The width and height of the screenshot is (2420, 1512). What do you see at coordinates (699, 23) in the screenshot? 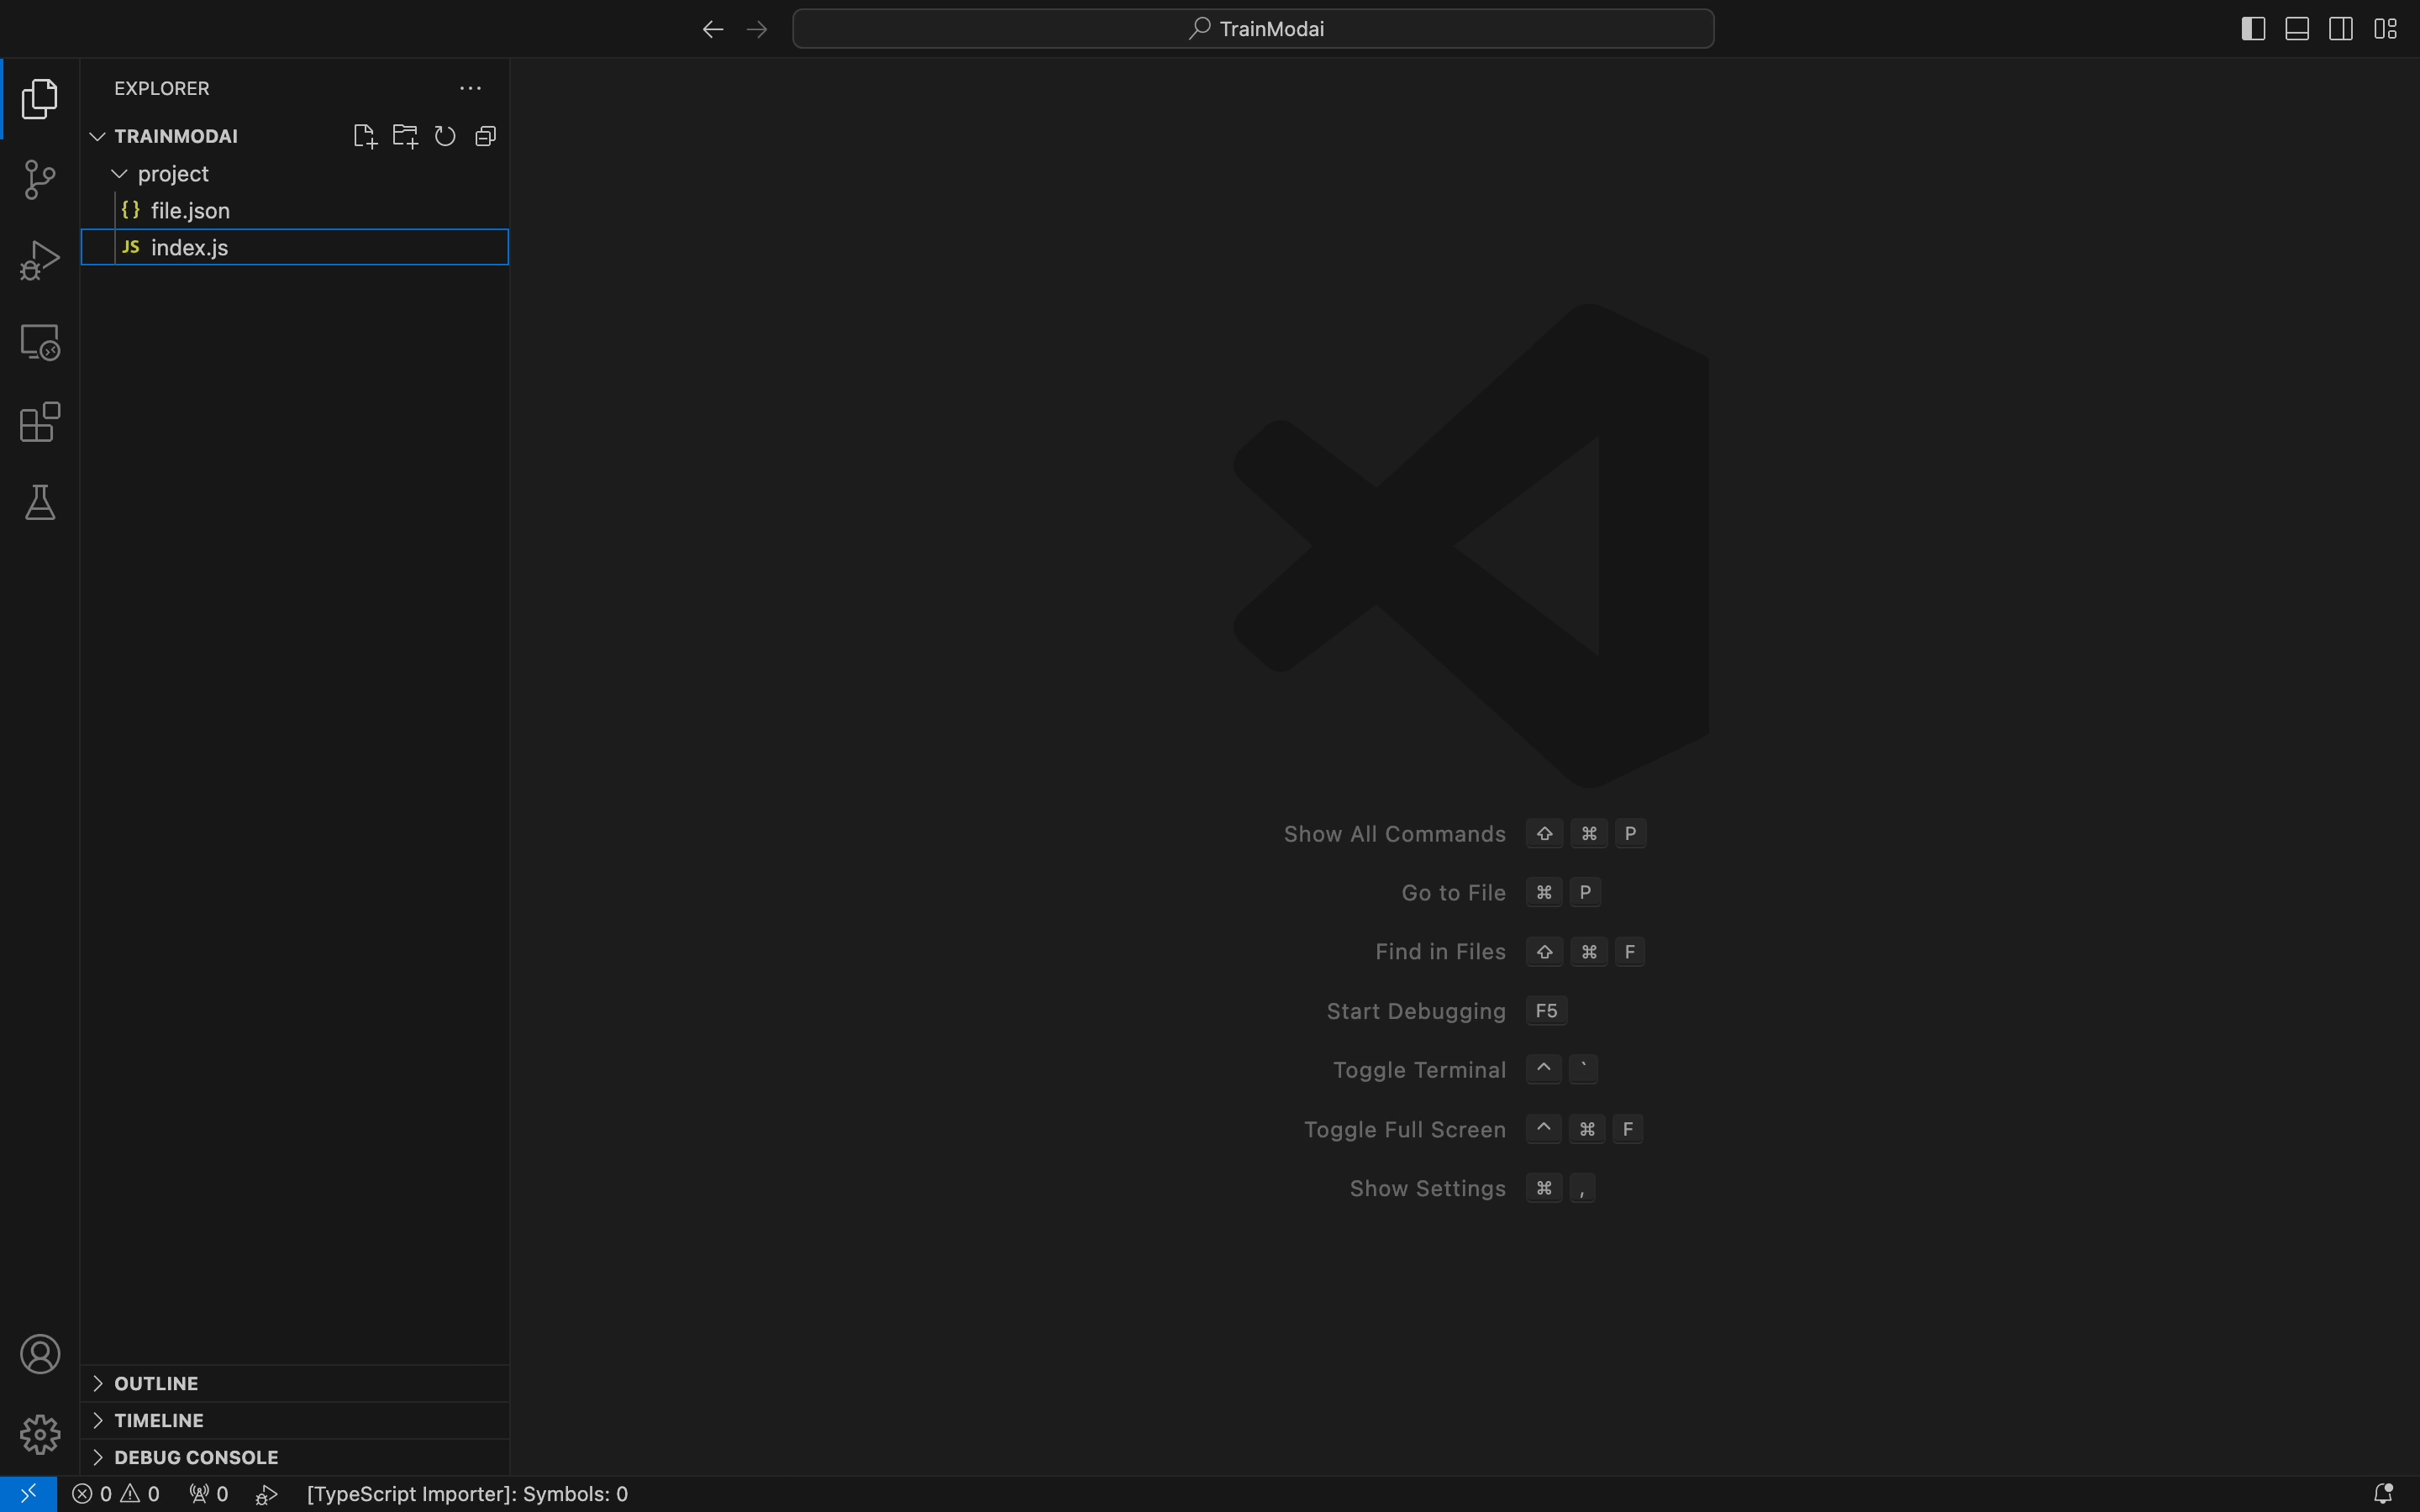
I see `right arrow` at bounding box center [699, 23].